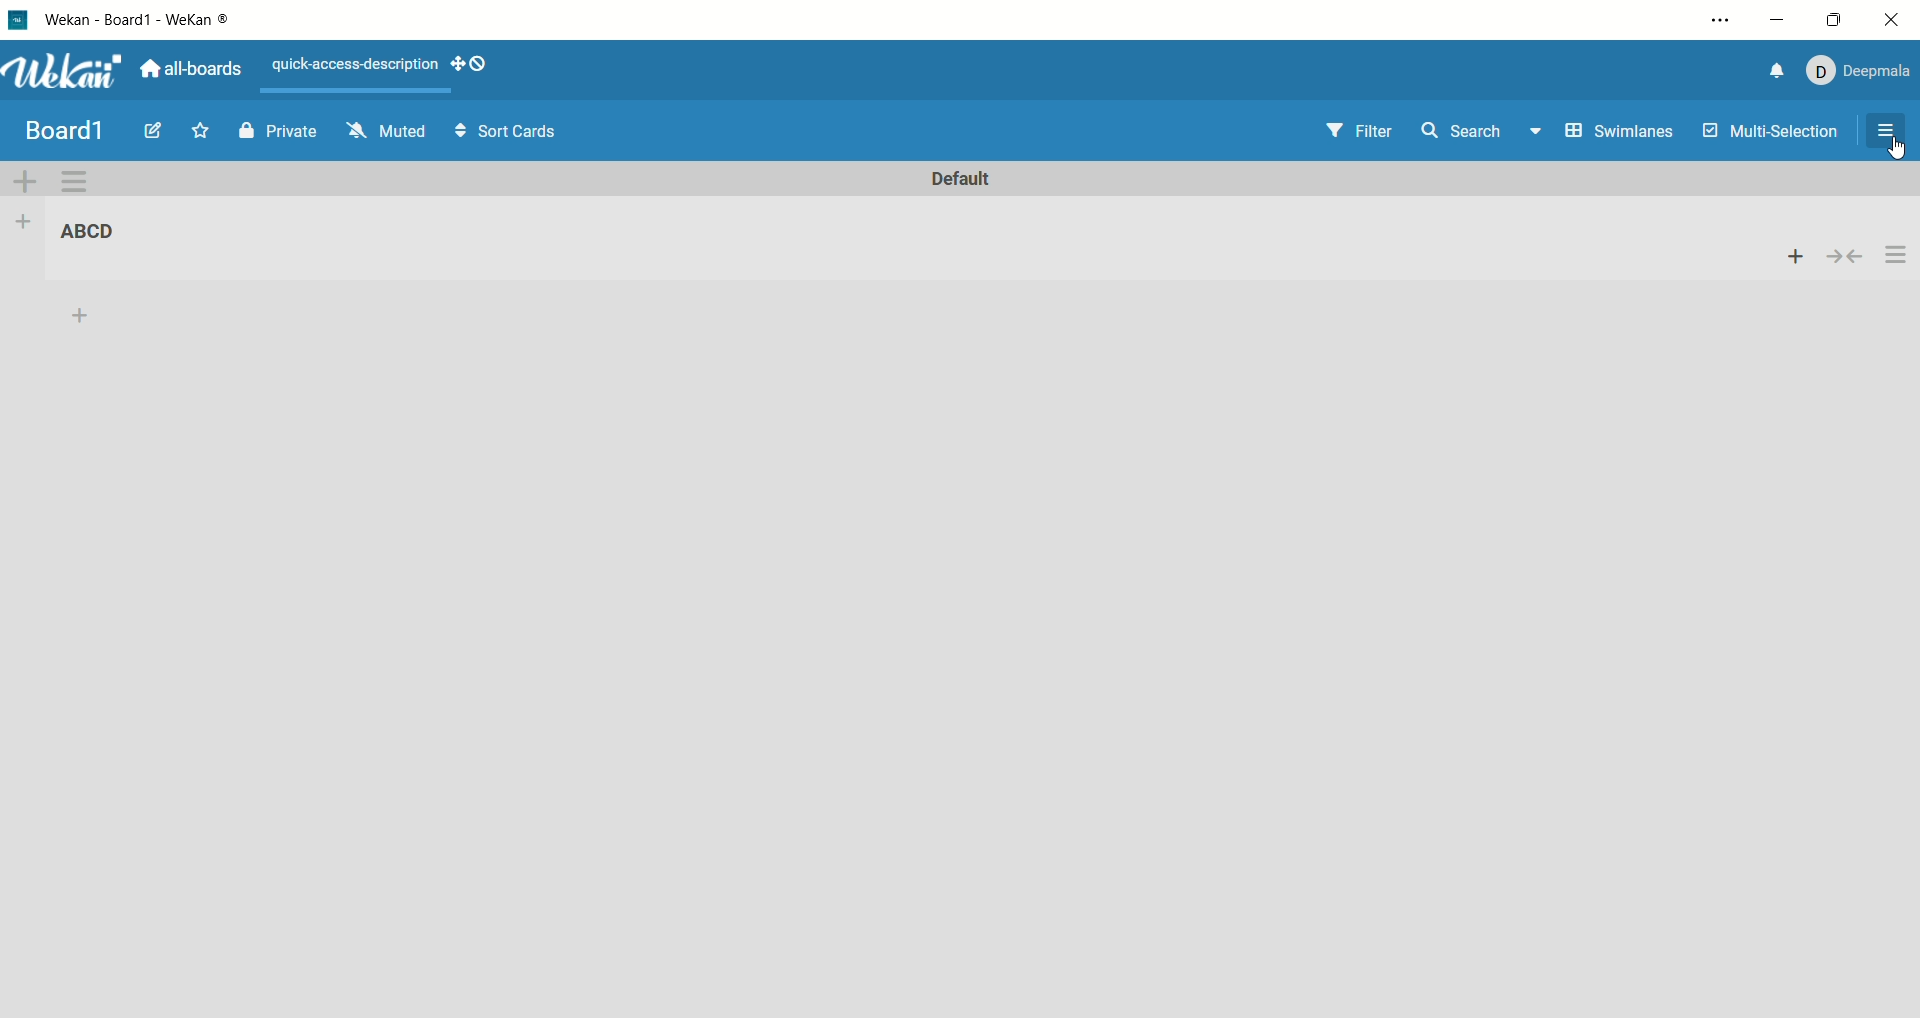 The height and width of the screenshot is (1018, 1920). What do you see at coordinates (507, 130) in the screenshot?
I see `sort cards` at bounding box center [507, 130].